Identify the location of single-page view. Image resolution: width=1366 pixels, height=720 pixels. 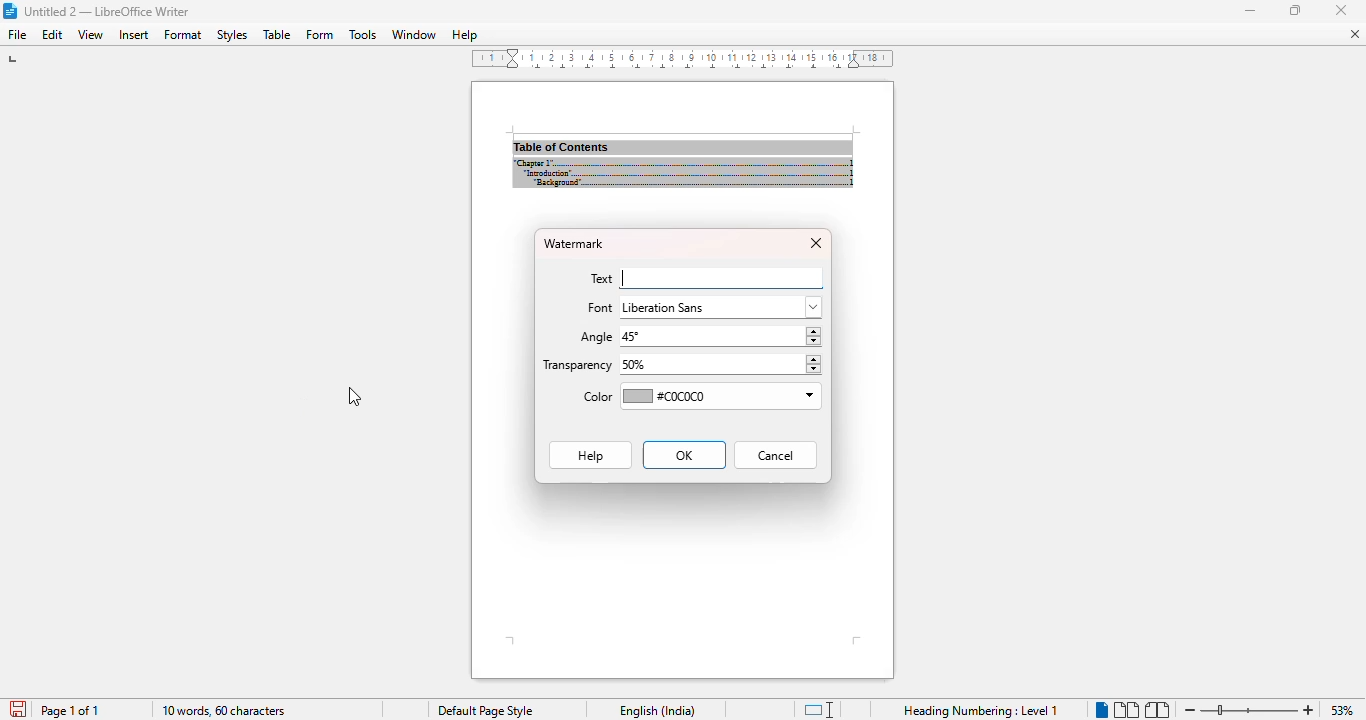
(1101, 710).